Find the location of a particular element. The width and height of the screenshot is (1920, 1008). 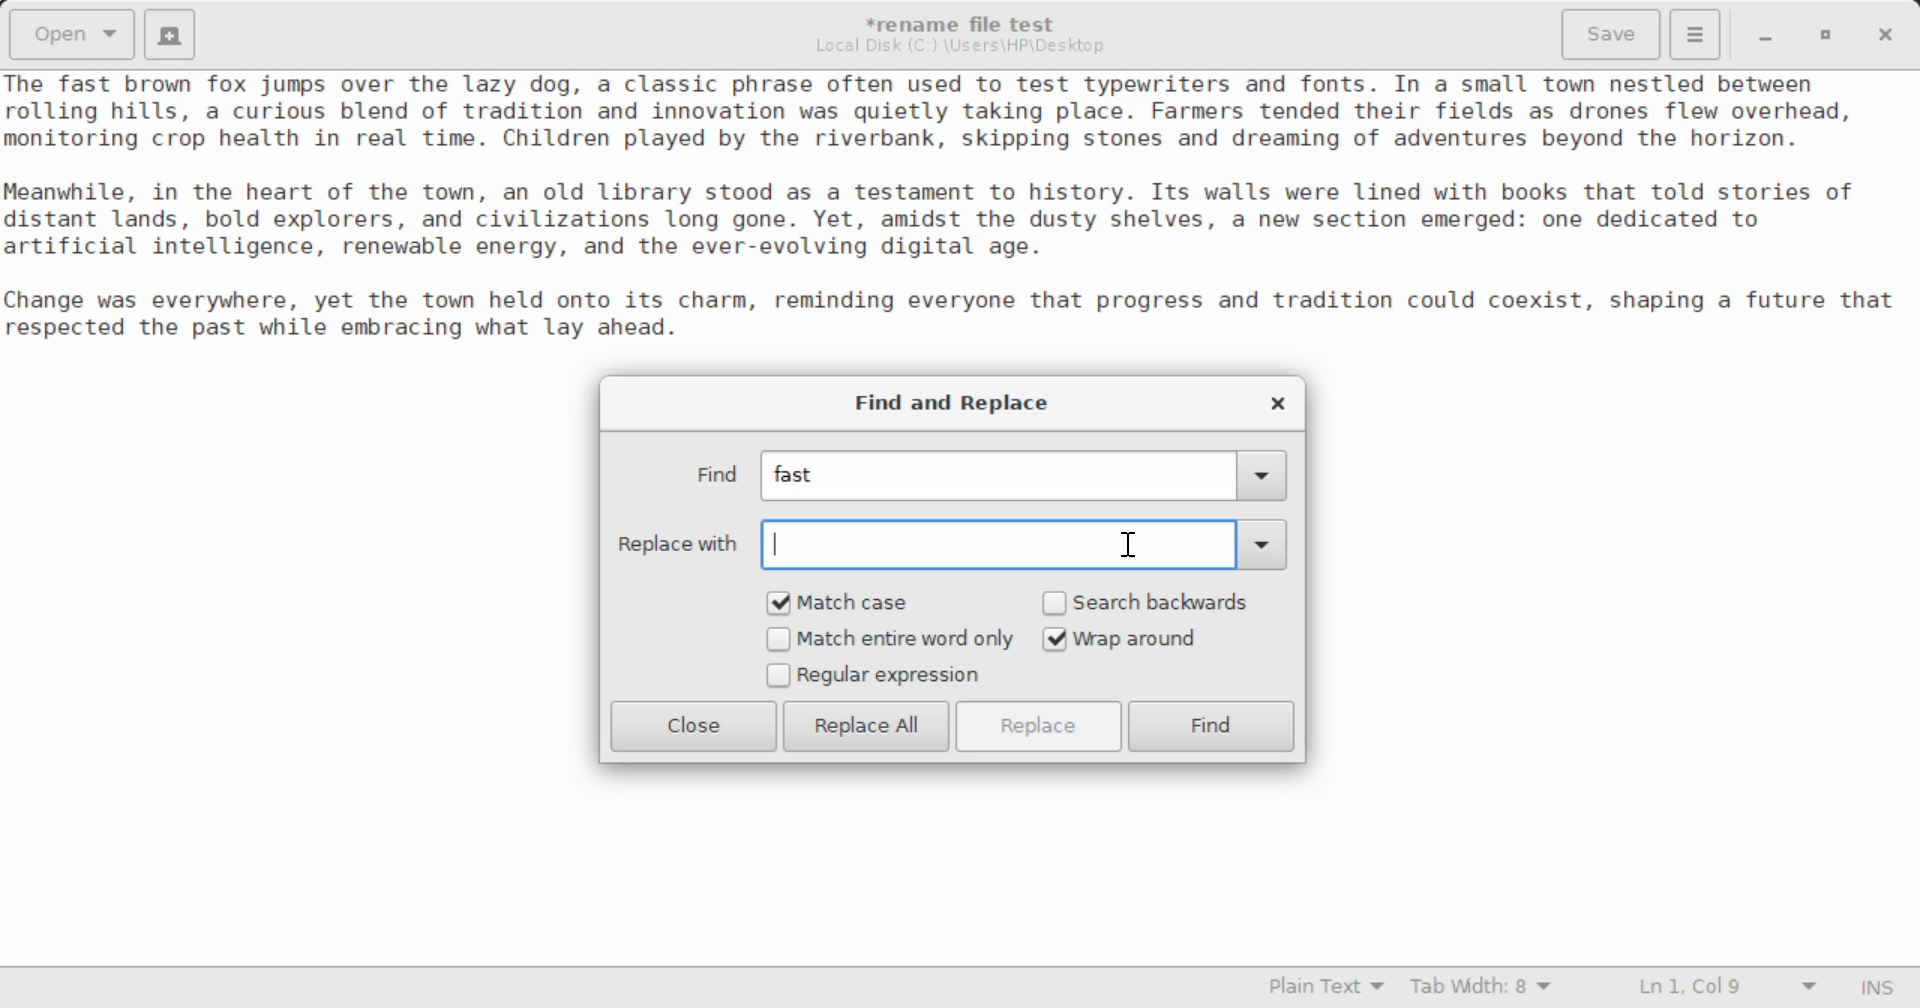

Input Mode is located at coordinates (1882, 985).